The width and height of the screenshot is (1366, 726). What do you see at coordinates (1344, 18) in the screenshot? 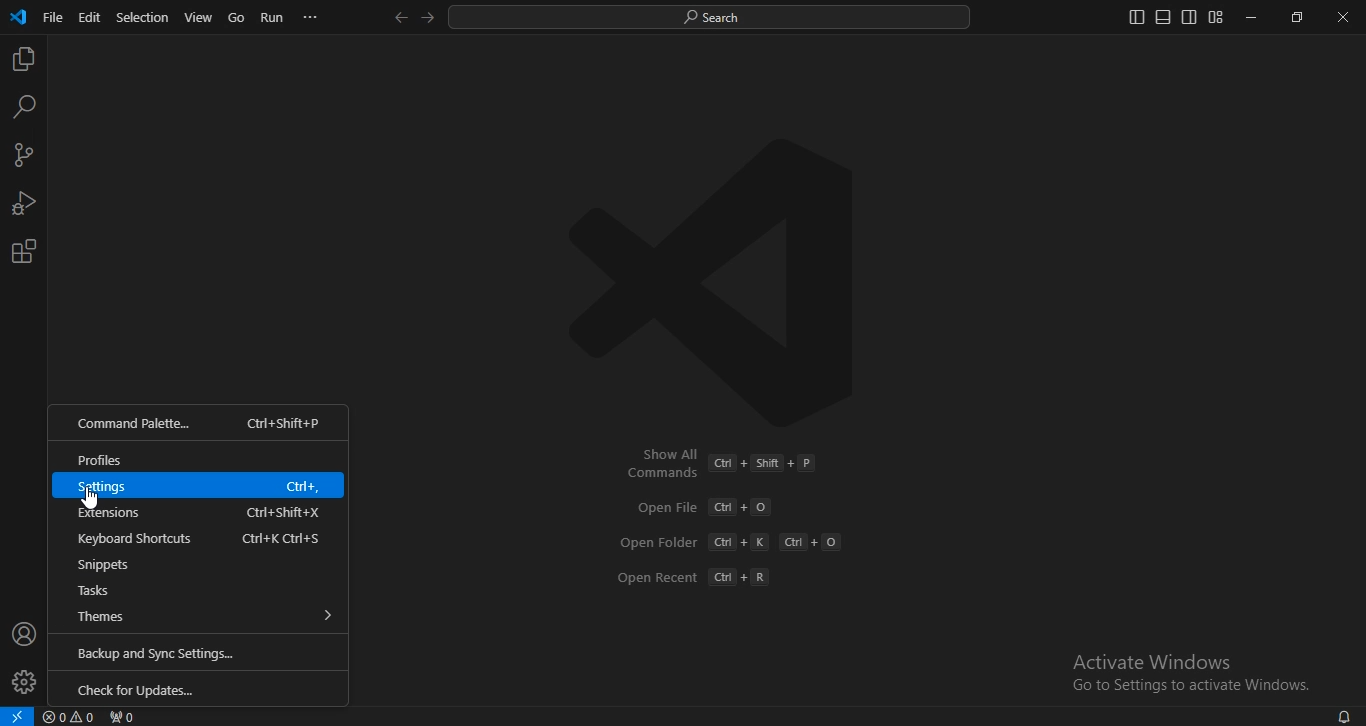
I see `close` at bounding box center [1344, 18].